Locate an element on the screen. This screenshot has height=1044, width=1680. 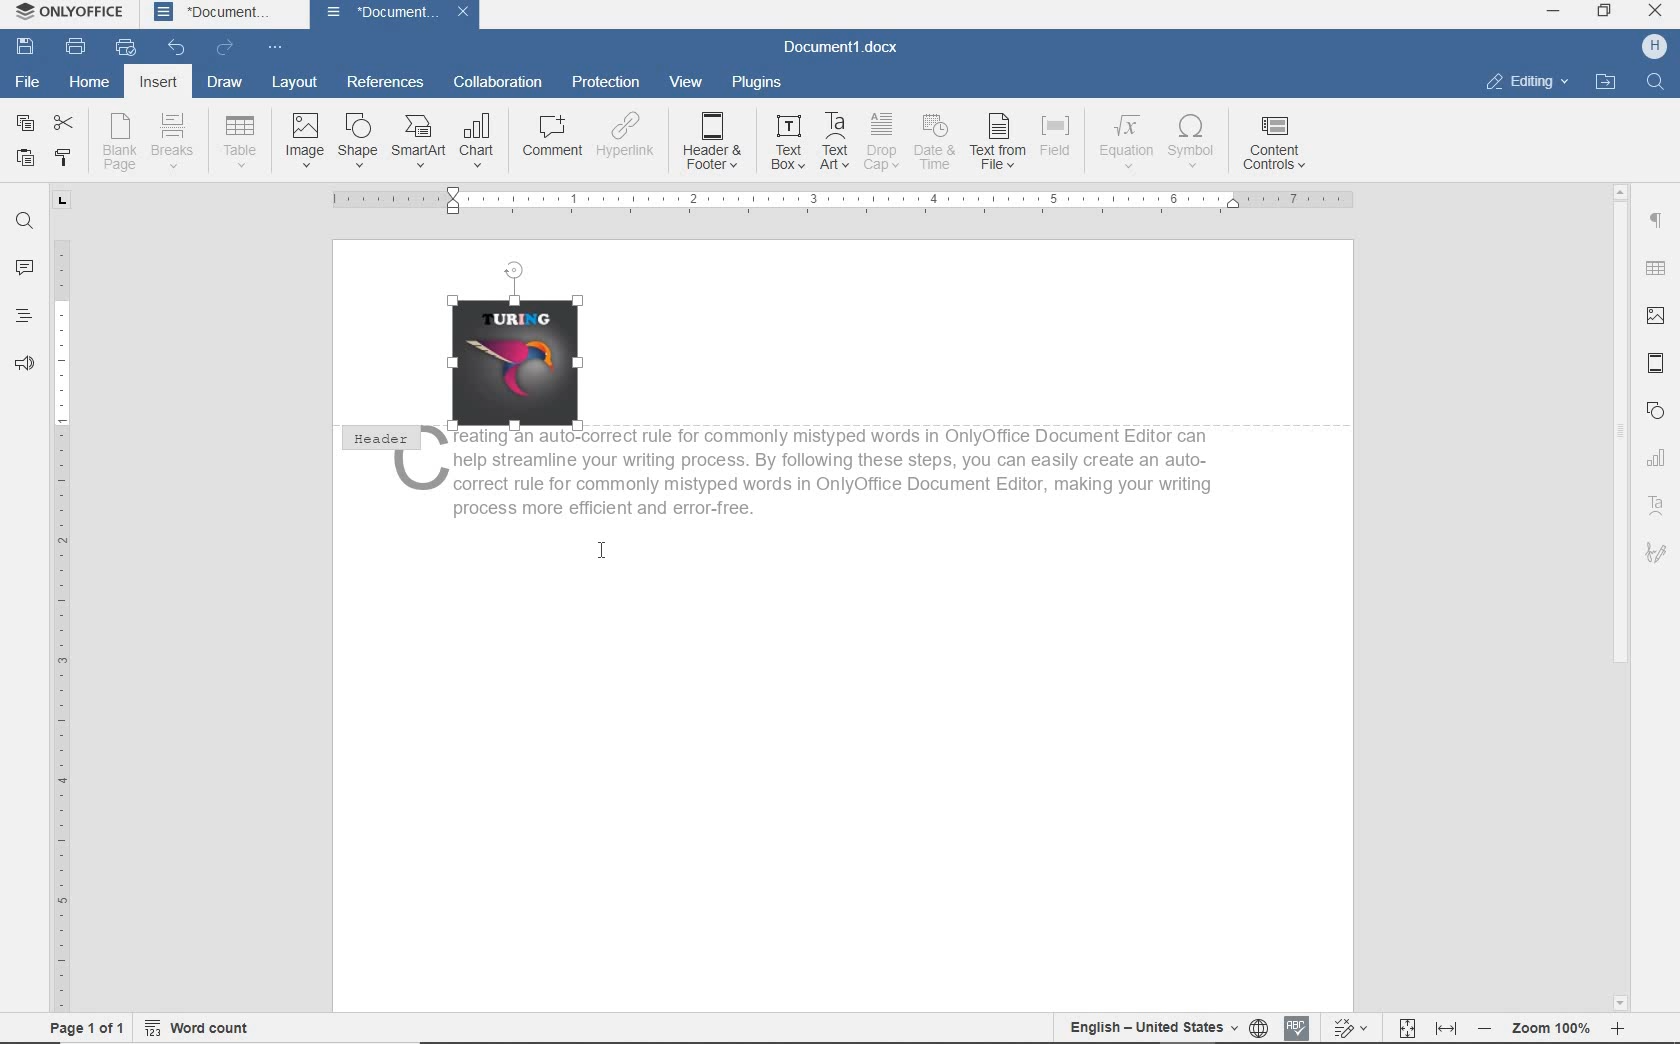
COLLABORATION is located at coordinates (497, 81).